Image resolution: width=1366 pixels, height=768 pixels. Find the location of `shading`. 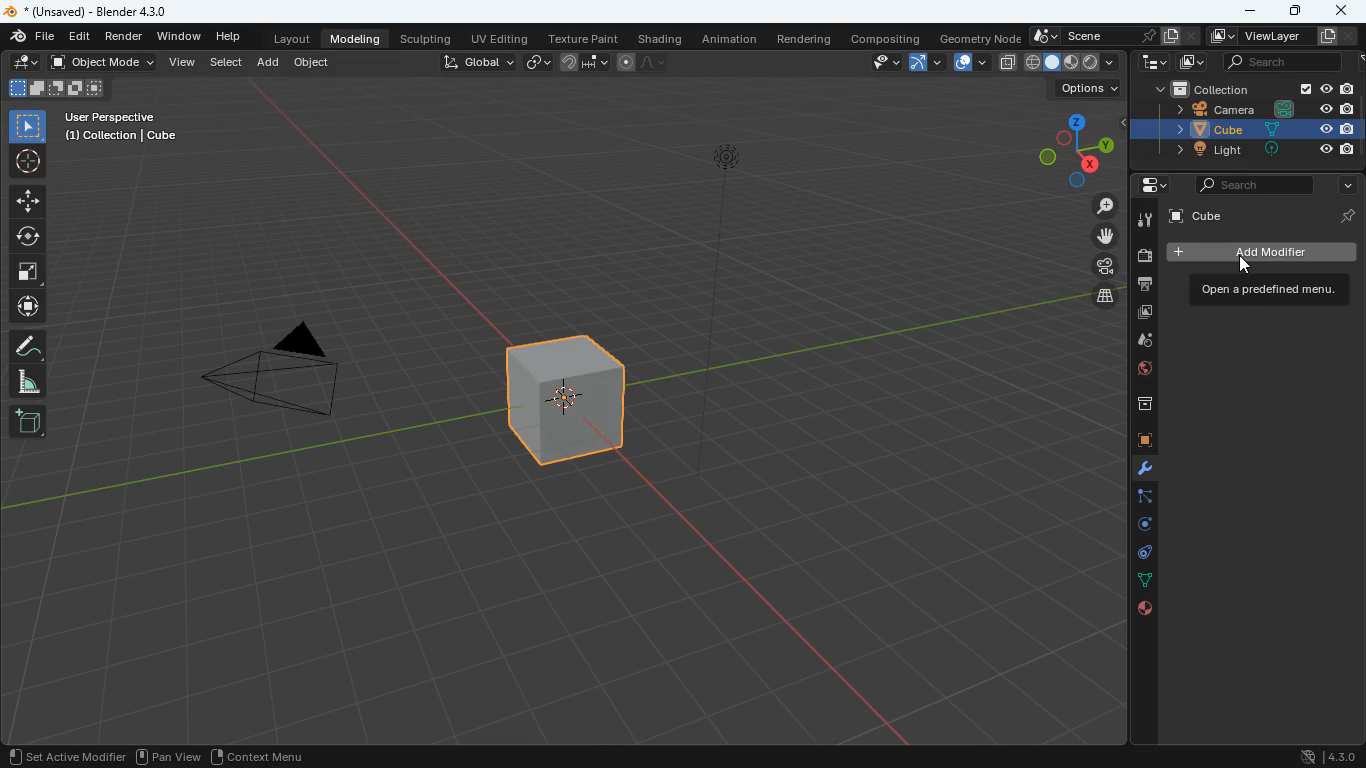

shading is located at coordinates (663, 37).